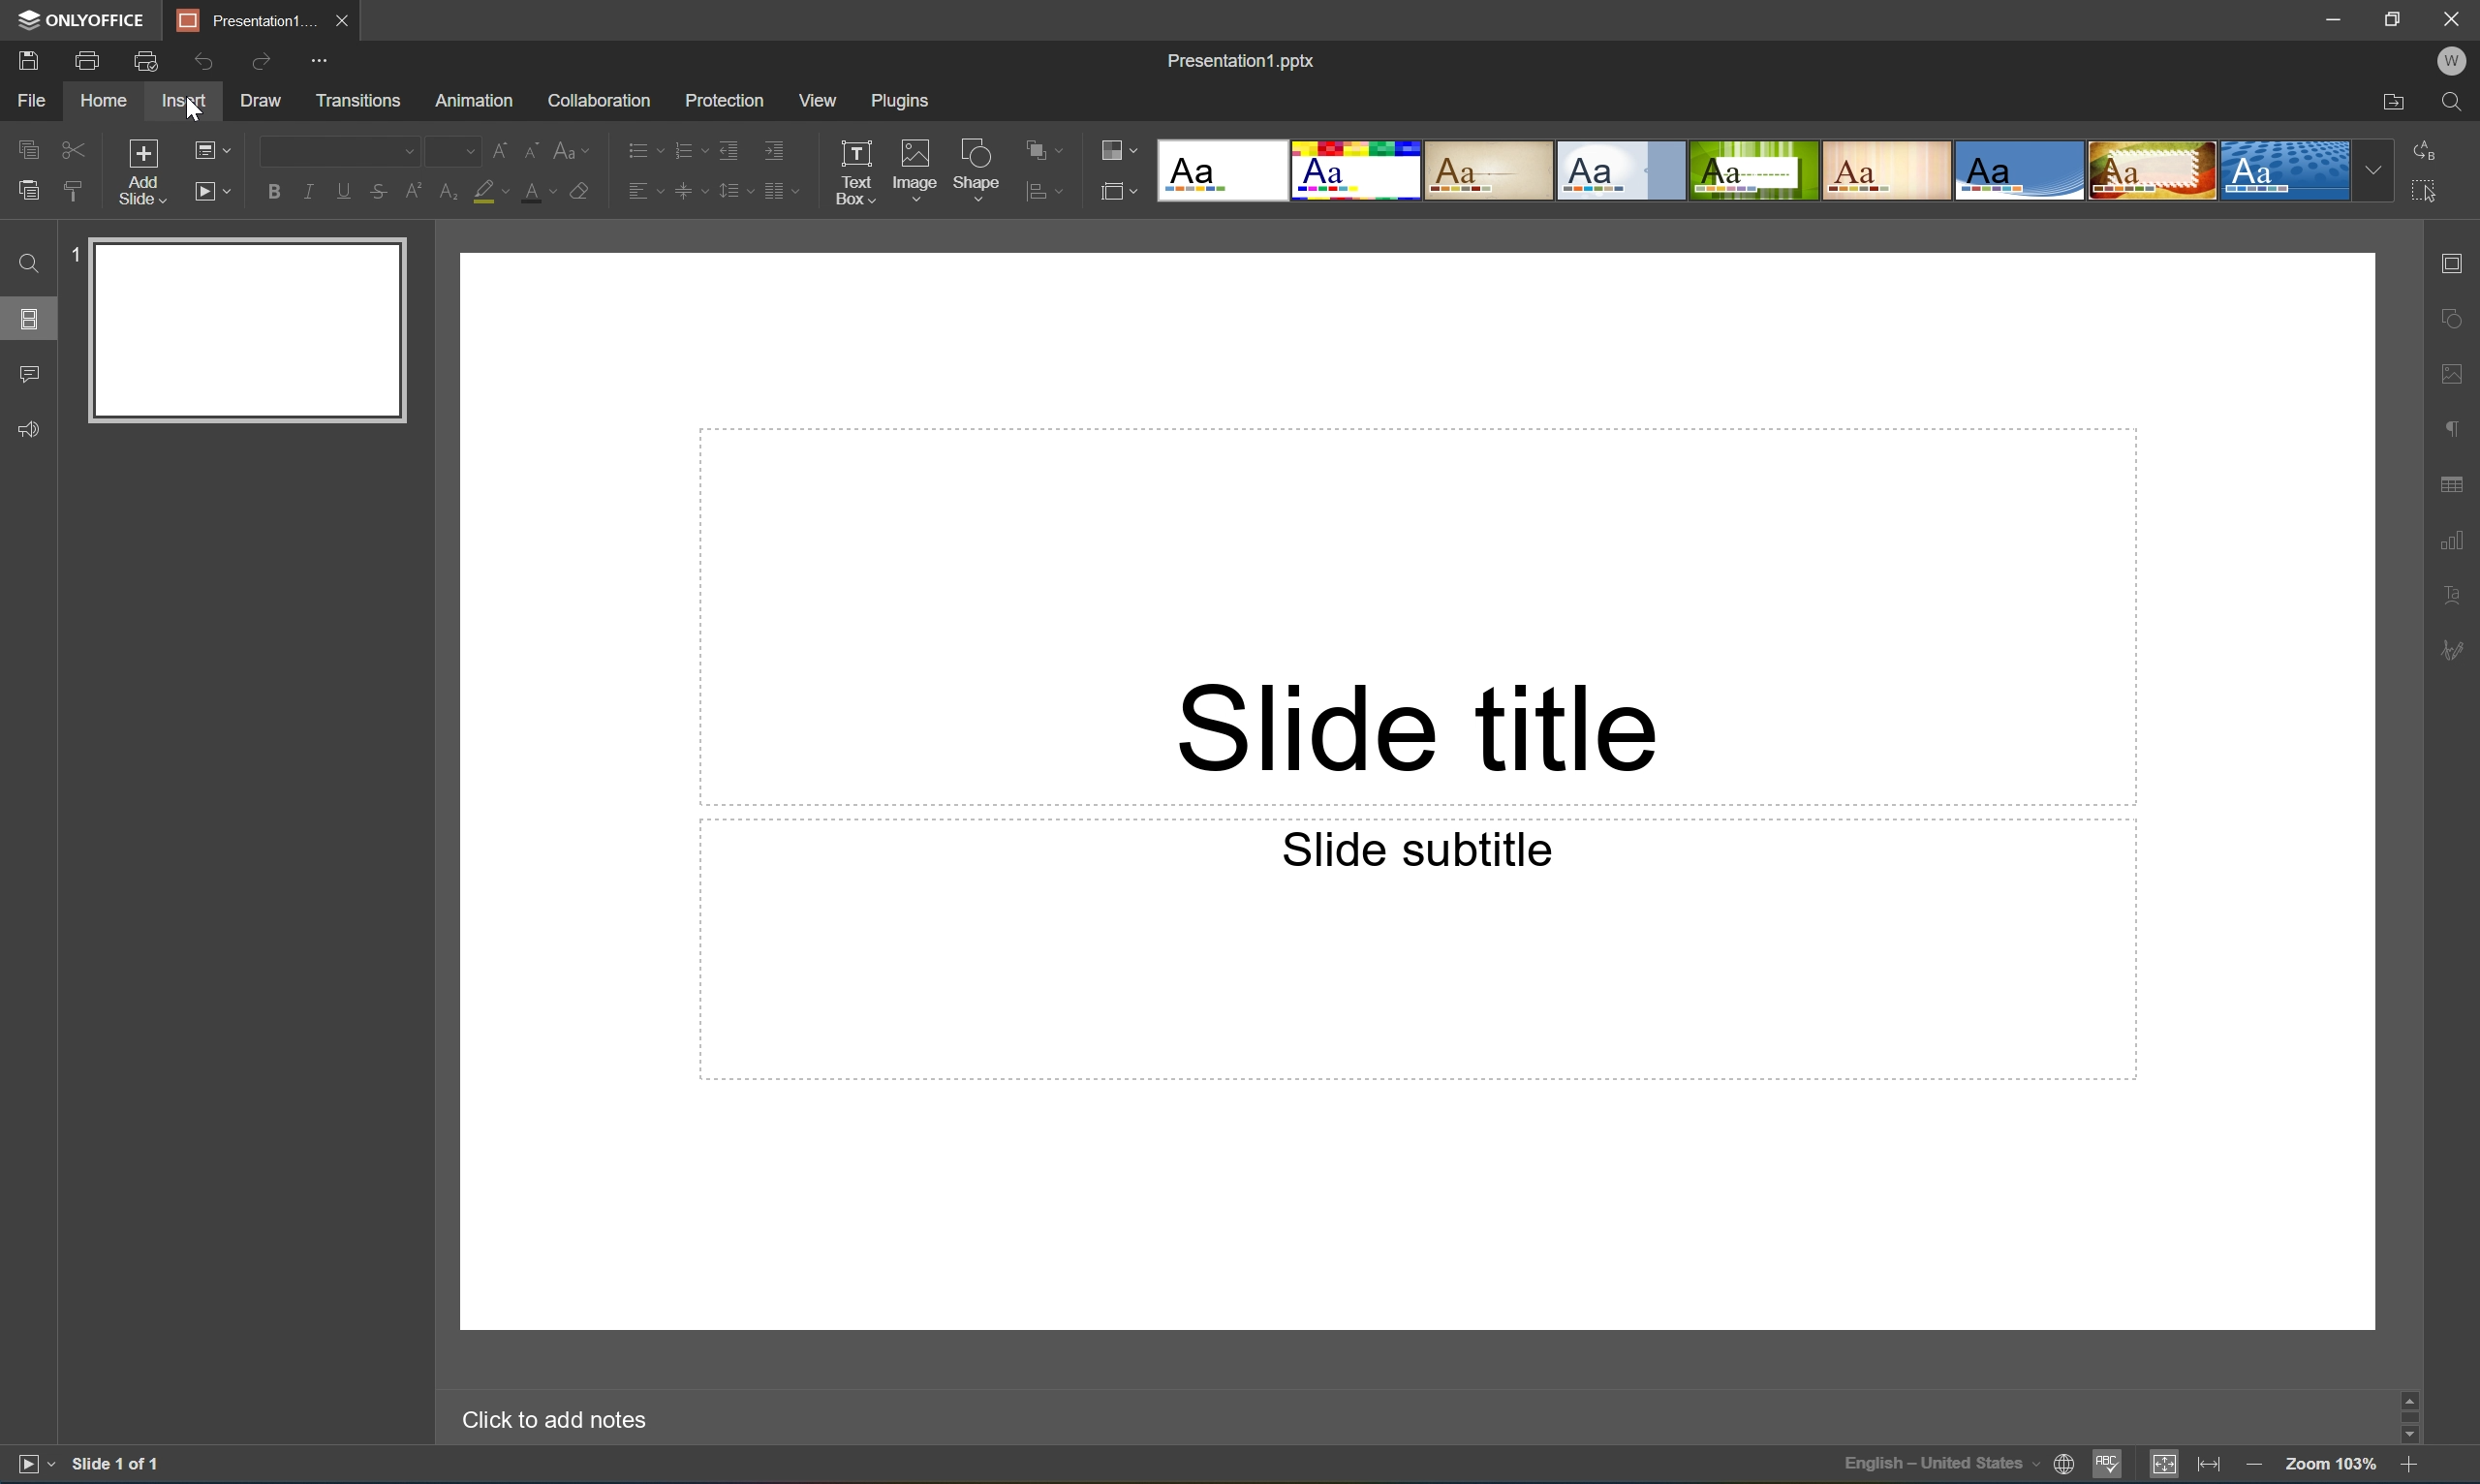 The height and width of the screenshot is (1484, 2480). Describe the element at coordinates (574, 148) in the screenshot. I see `Change case` at that location.